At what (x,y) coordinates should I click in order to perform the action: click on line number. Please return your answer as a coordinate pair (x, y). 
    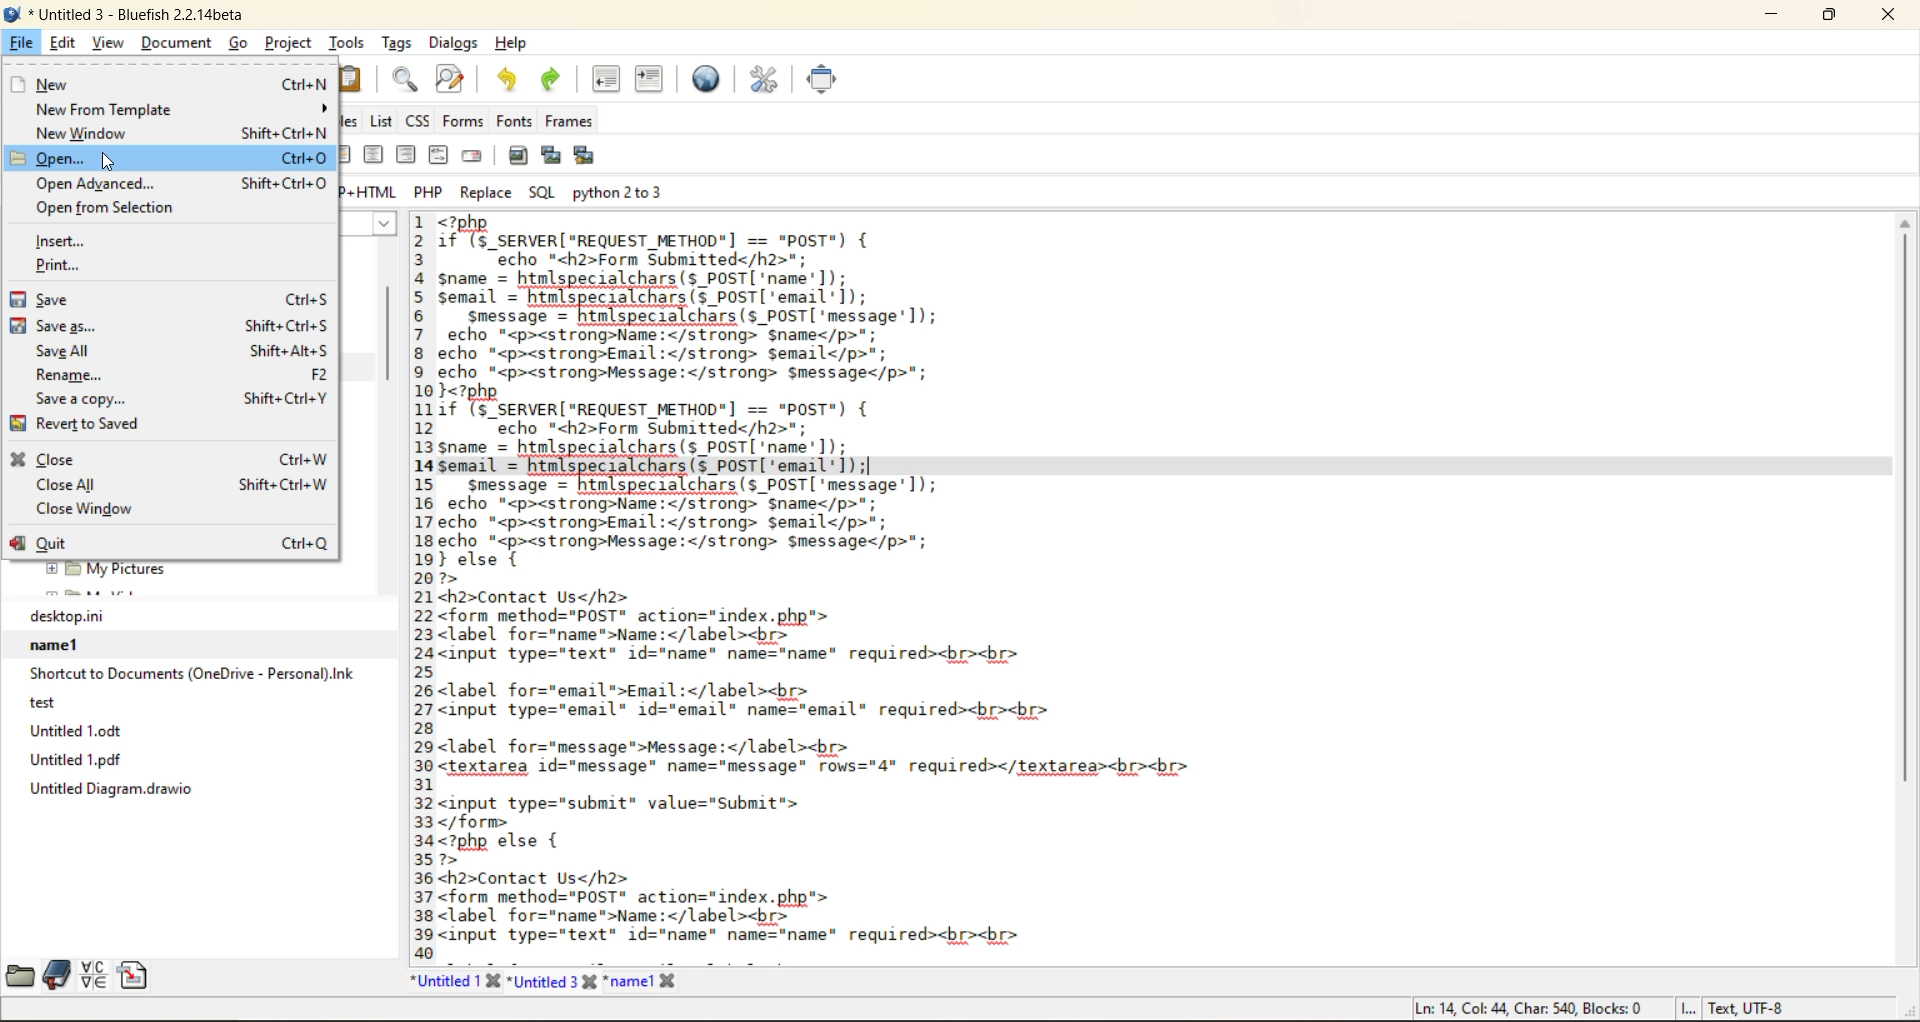
    Looking at the image, I should click on (417, 586).